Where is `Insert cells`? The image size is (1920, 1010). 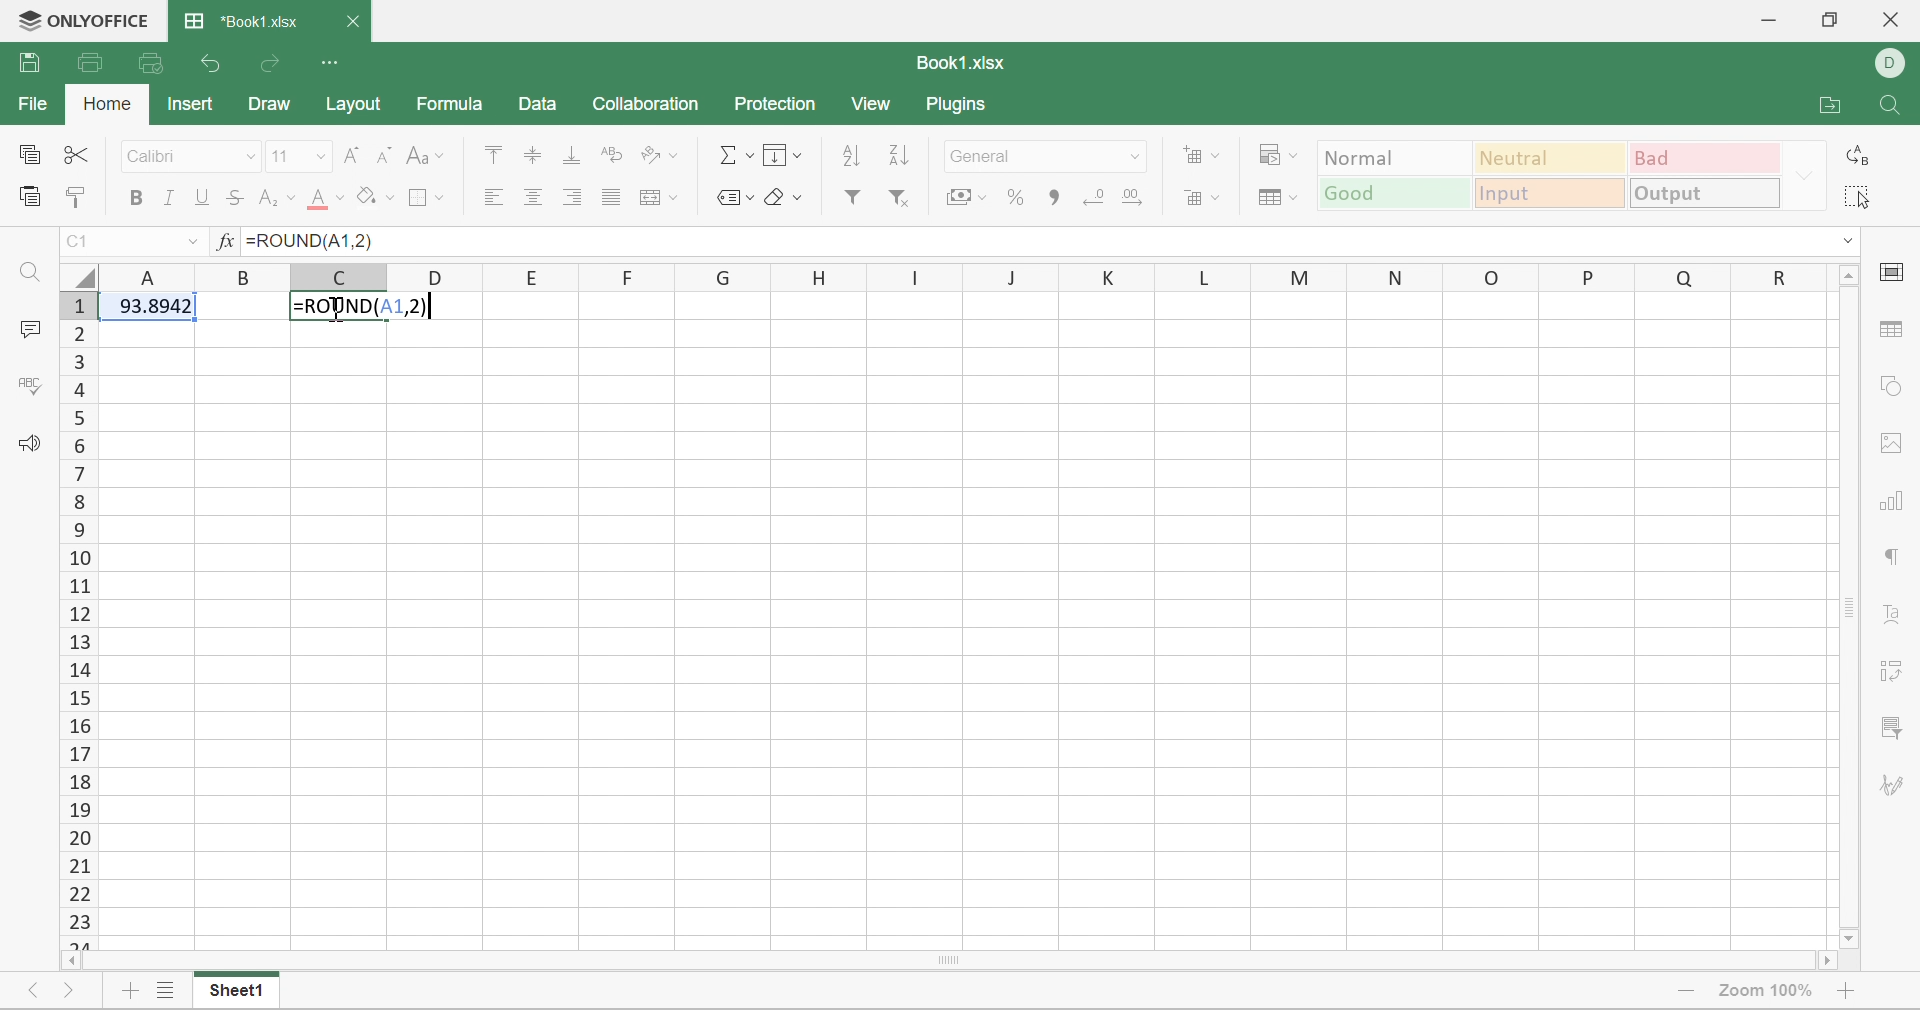
Insert cells is located at coordinates (1200, 153).